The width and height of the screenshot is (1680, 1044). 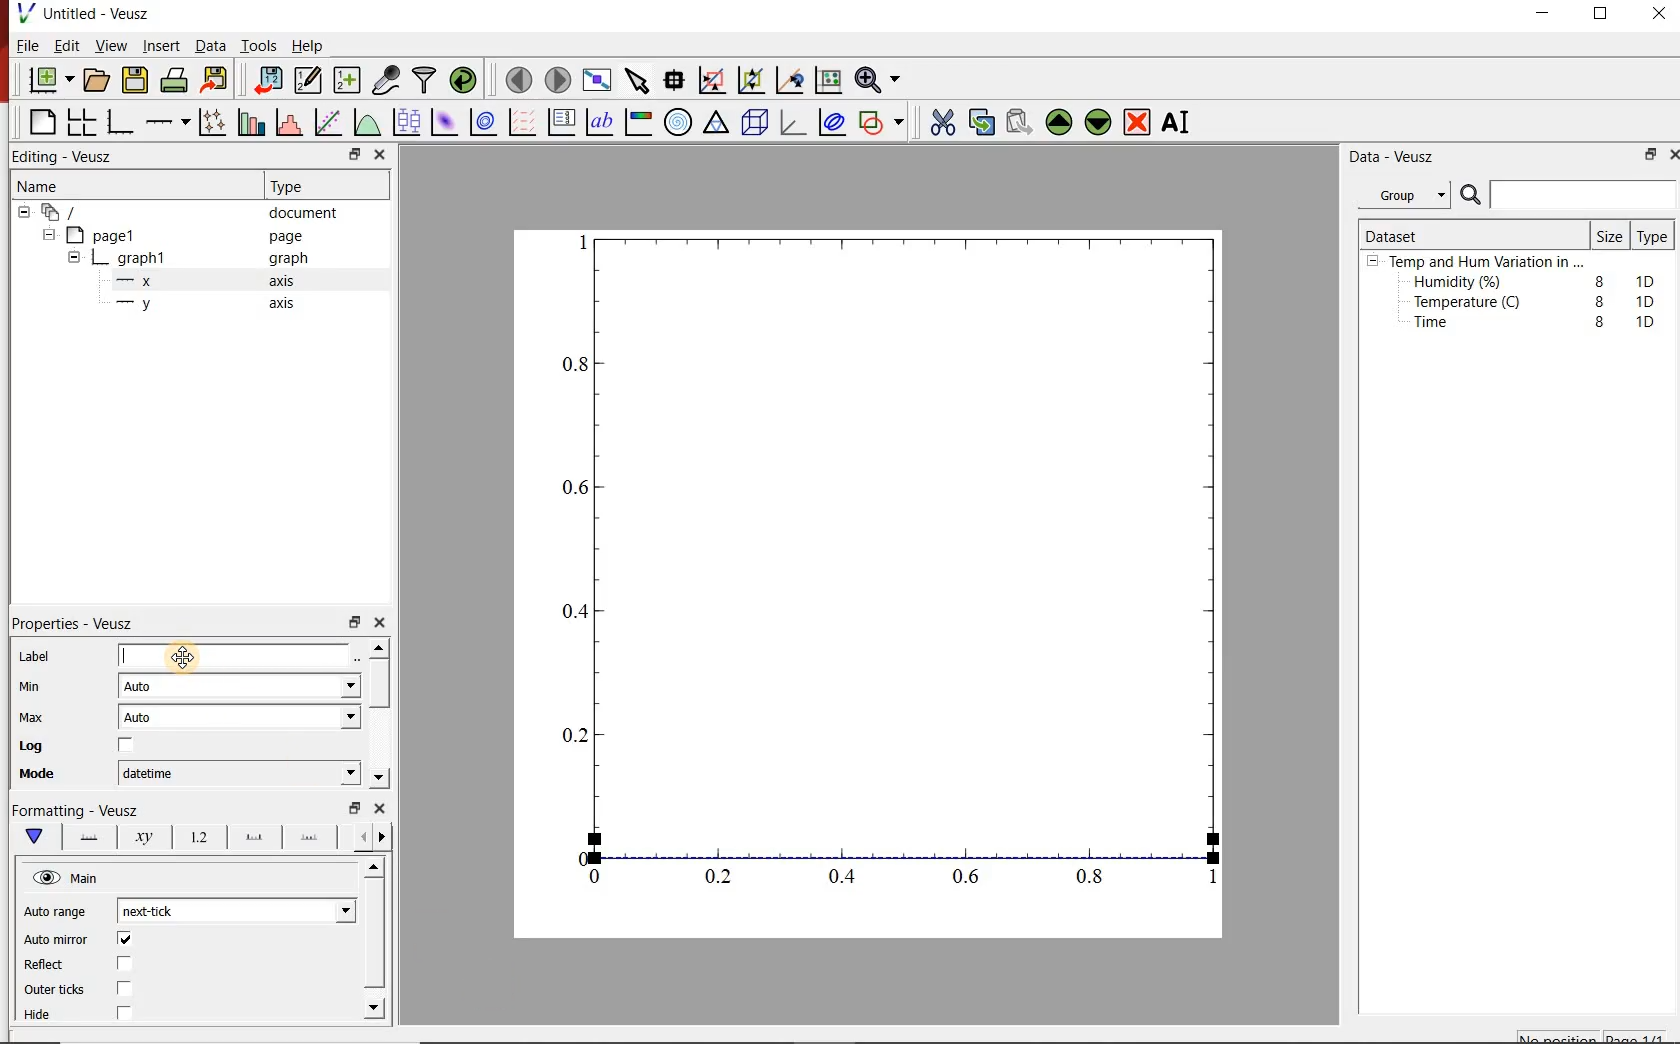 What do you see at coordinates (676, 81) in the screenshot?
I see `Read data points on the graph` at bounding box center [676, 81].